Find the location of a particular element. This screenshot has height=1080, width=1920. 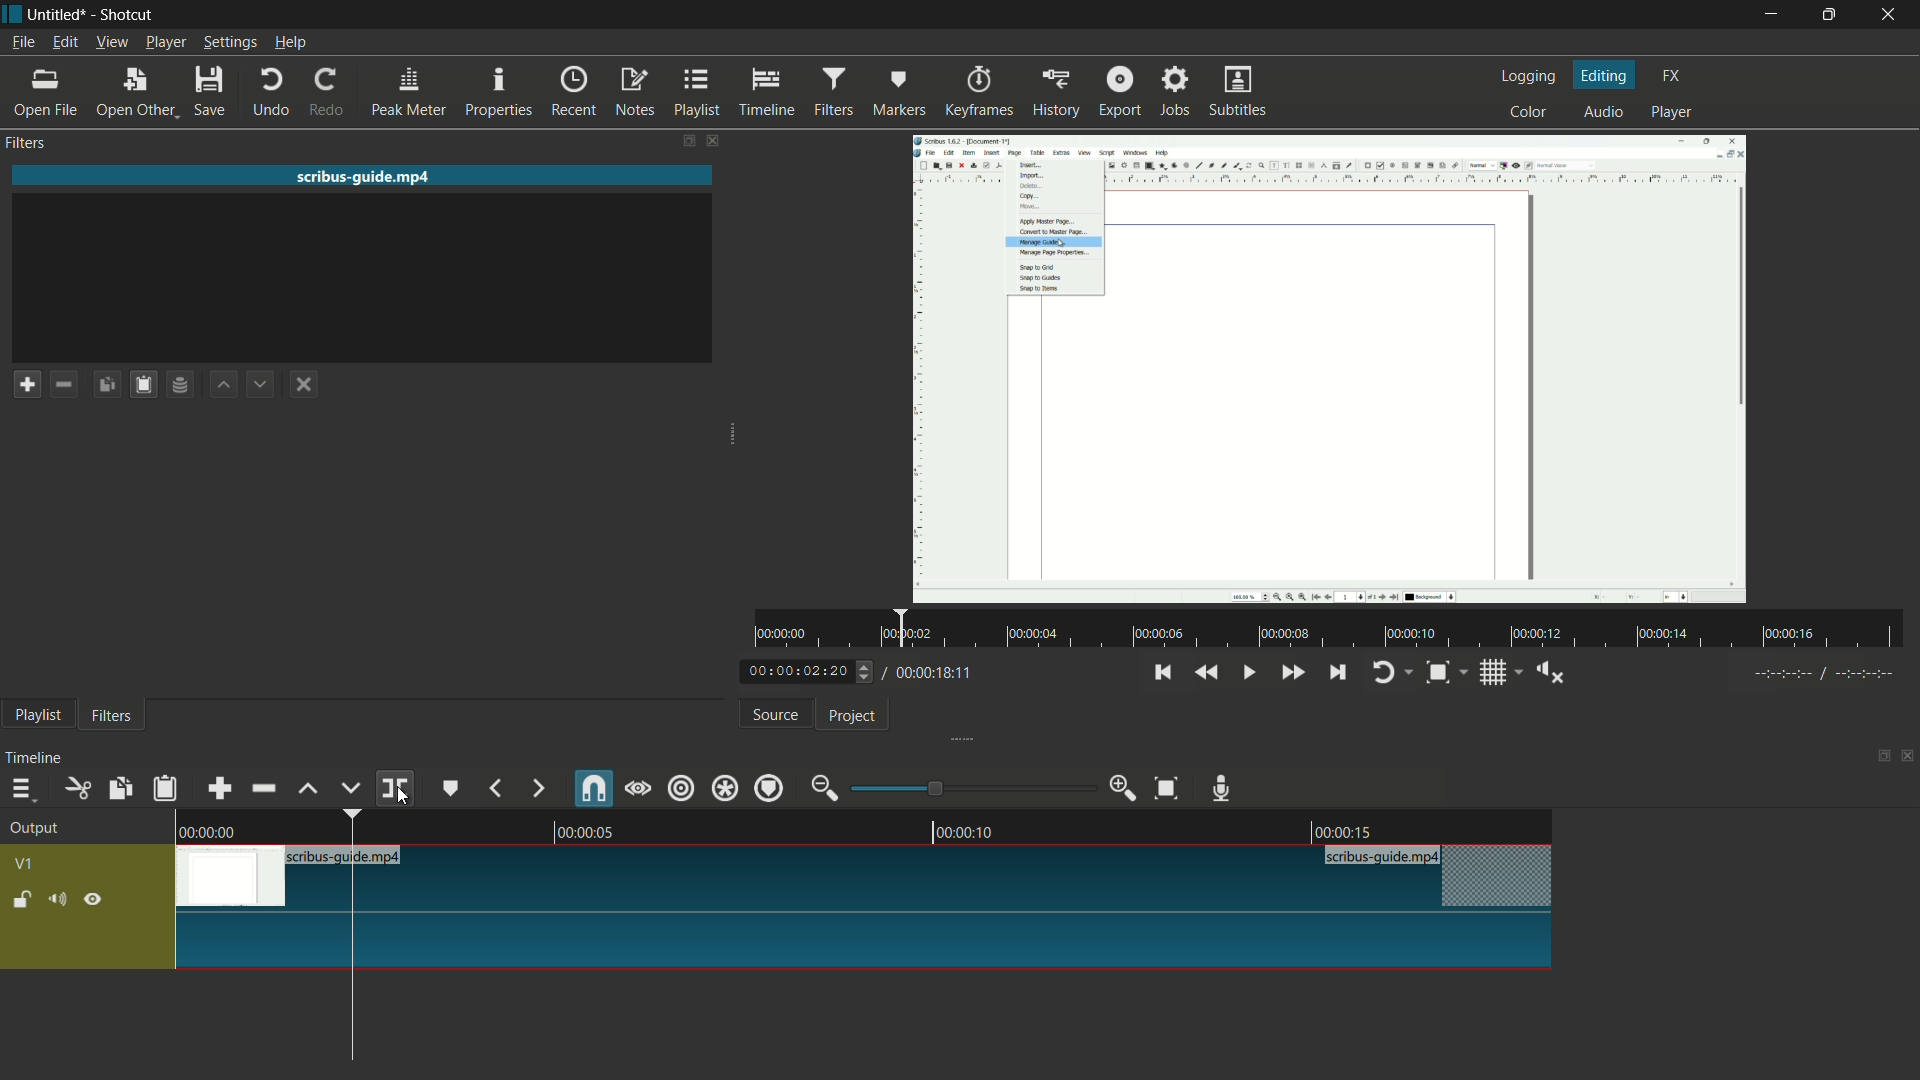

player menu is located at coordinates (165, 42).